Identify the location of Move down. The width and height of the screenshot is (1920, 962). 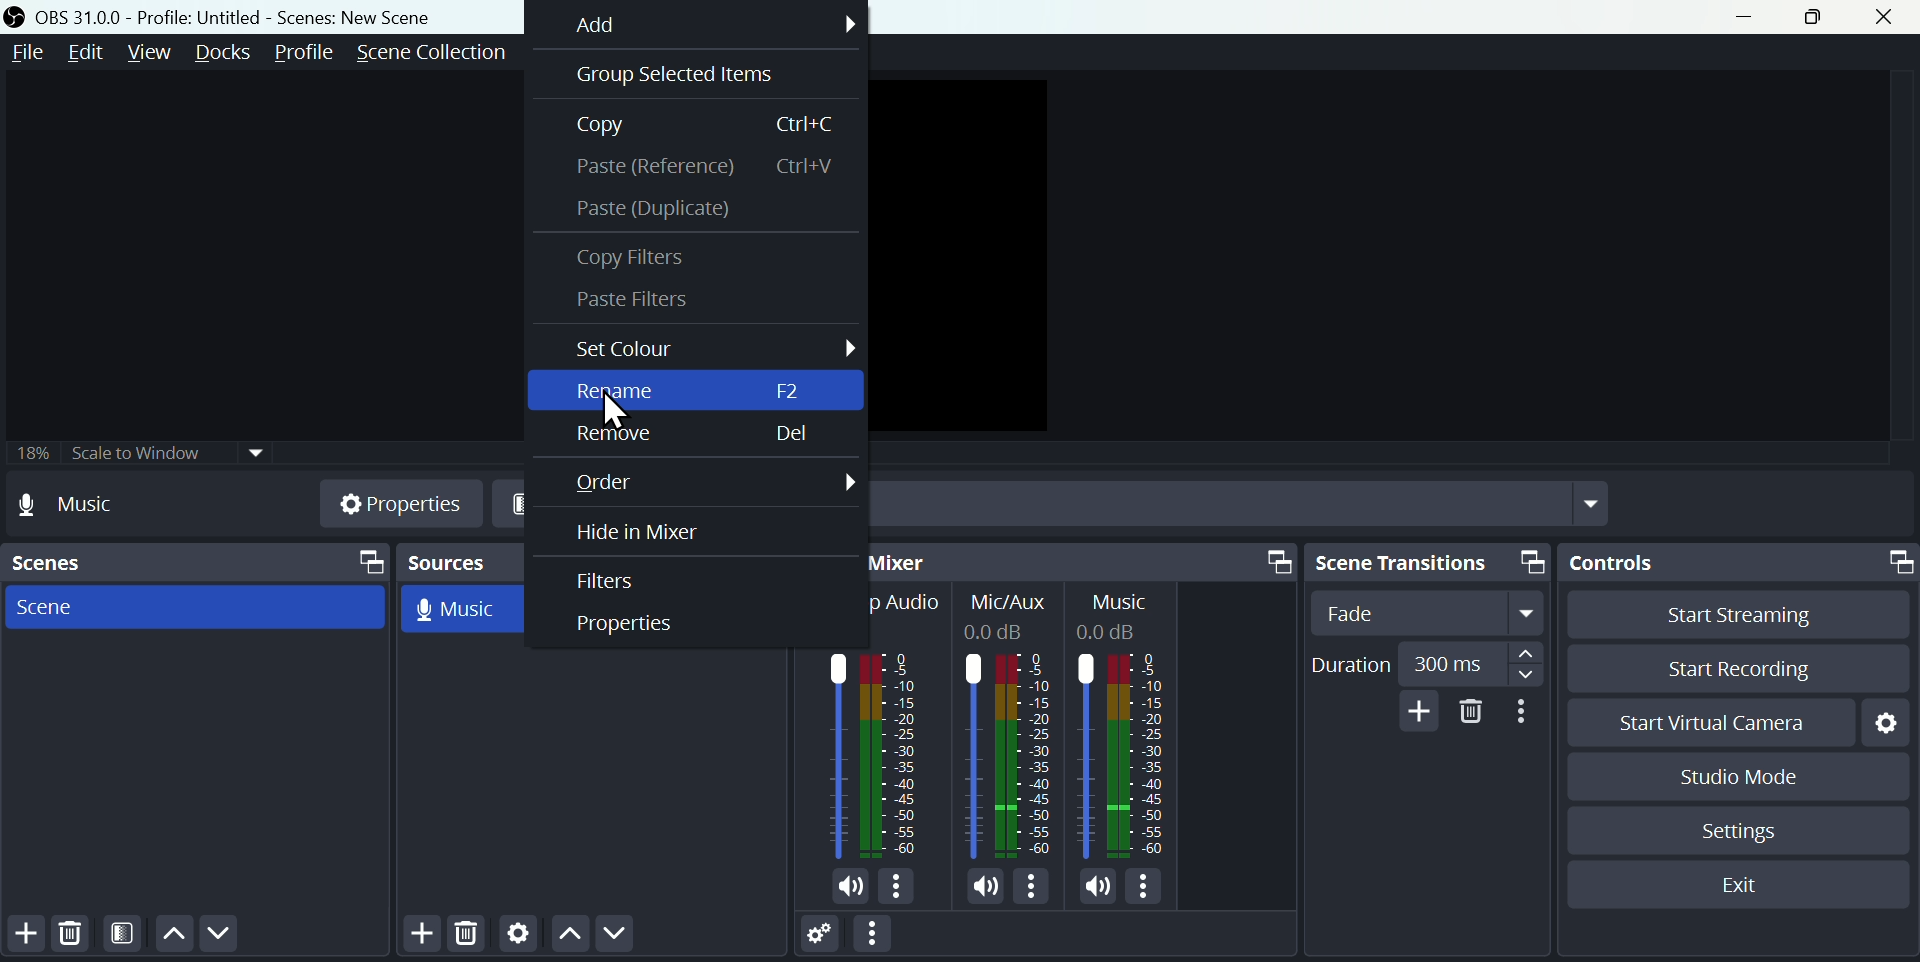
(618, 935).